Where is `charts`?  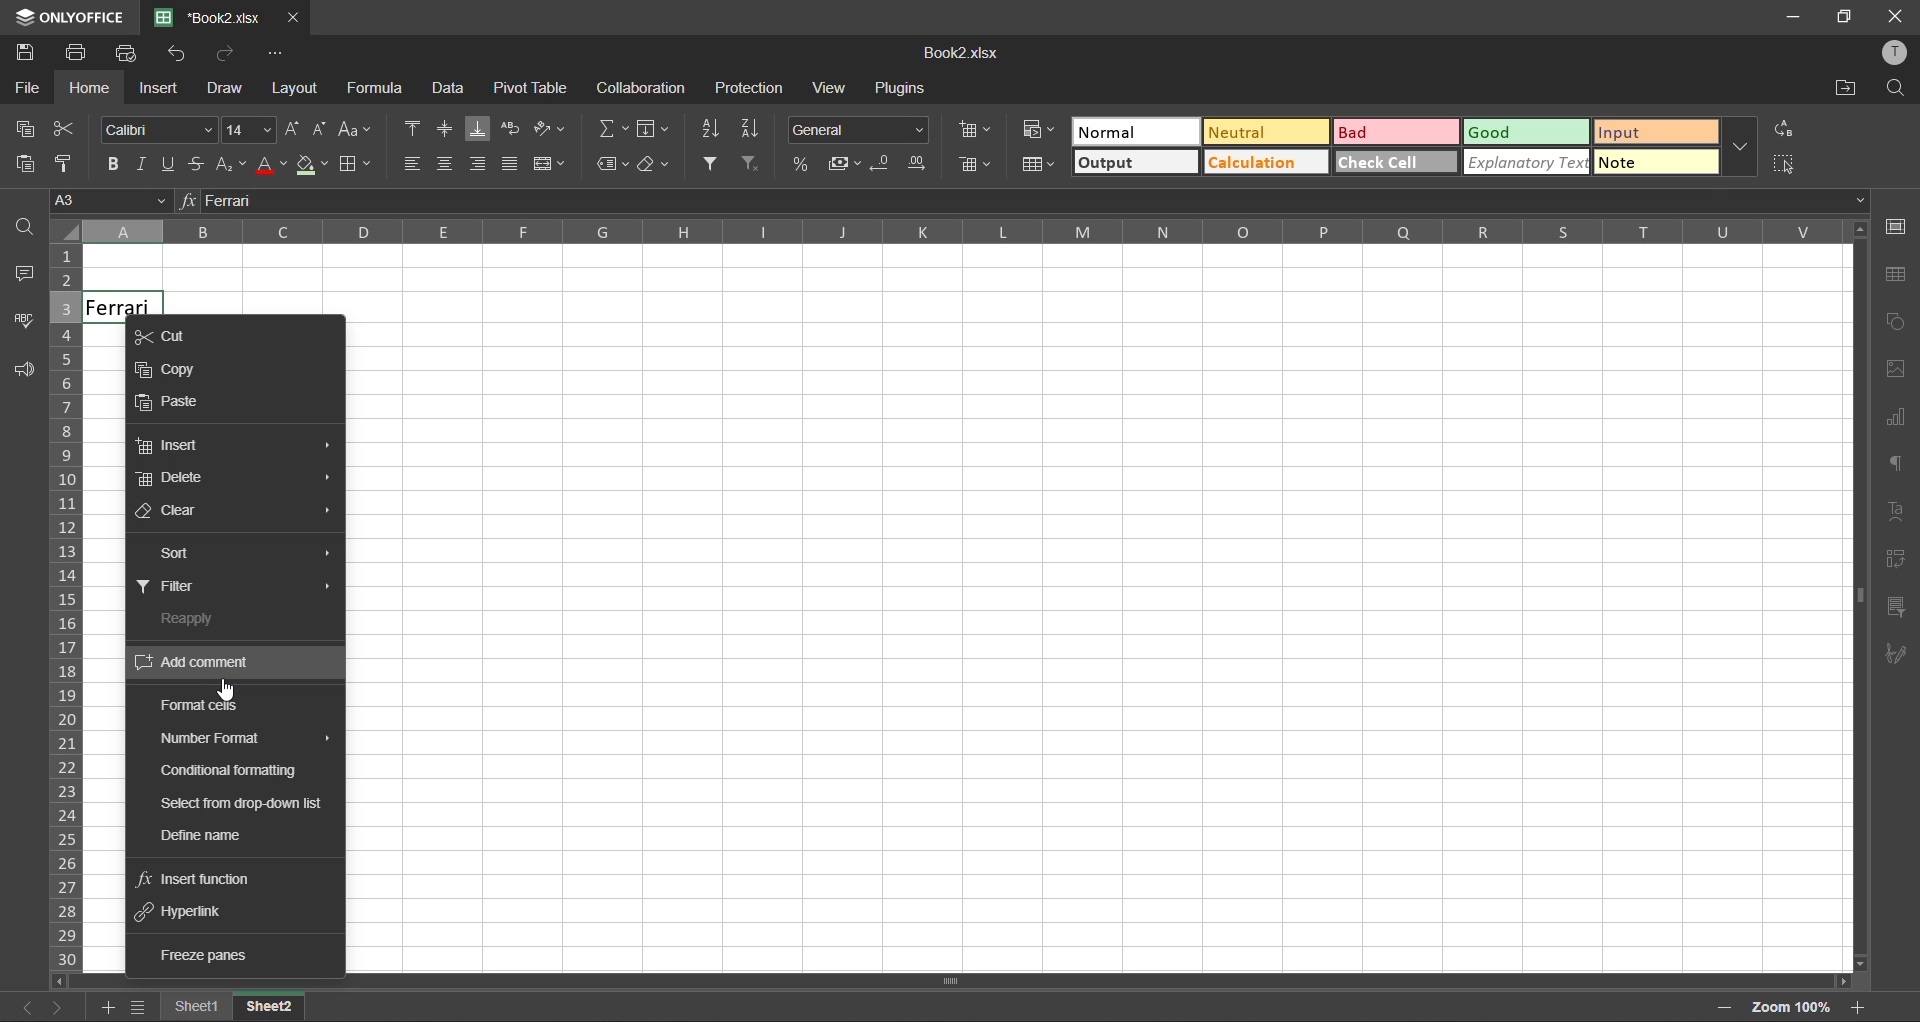
charts is located at coordinates (1898, 423).